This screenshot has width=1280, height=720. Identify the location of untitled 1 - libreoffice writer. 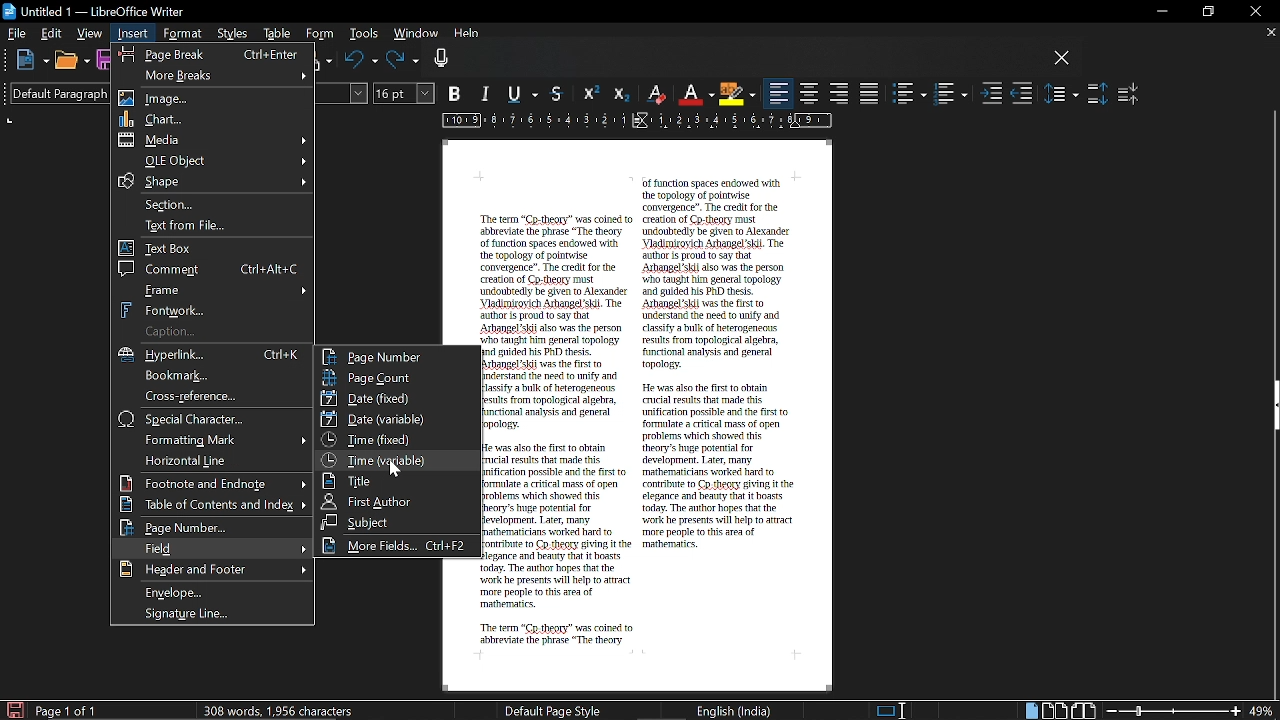
(97, 9).